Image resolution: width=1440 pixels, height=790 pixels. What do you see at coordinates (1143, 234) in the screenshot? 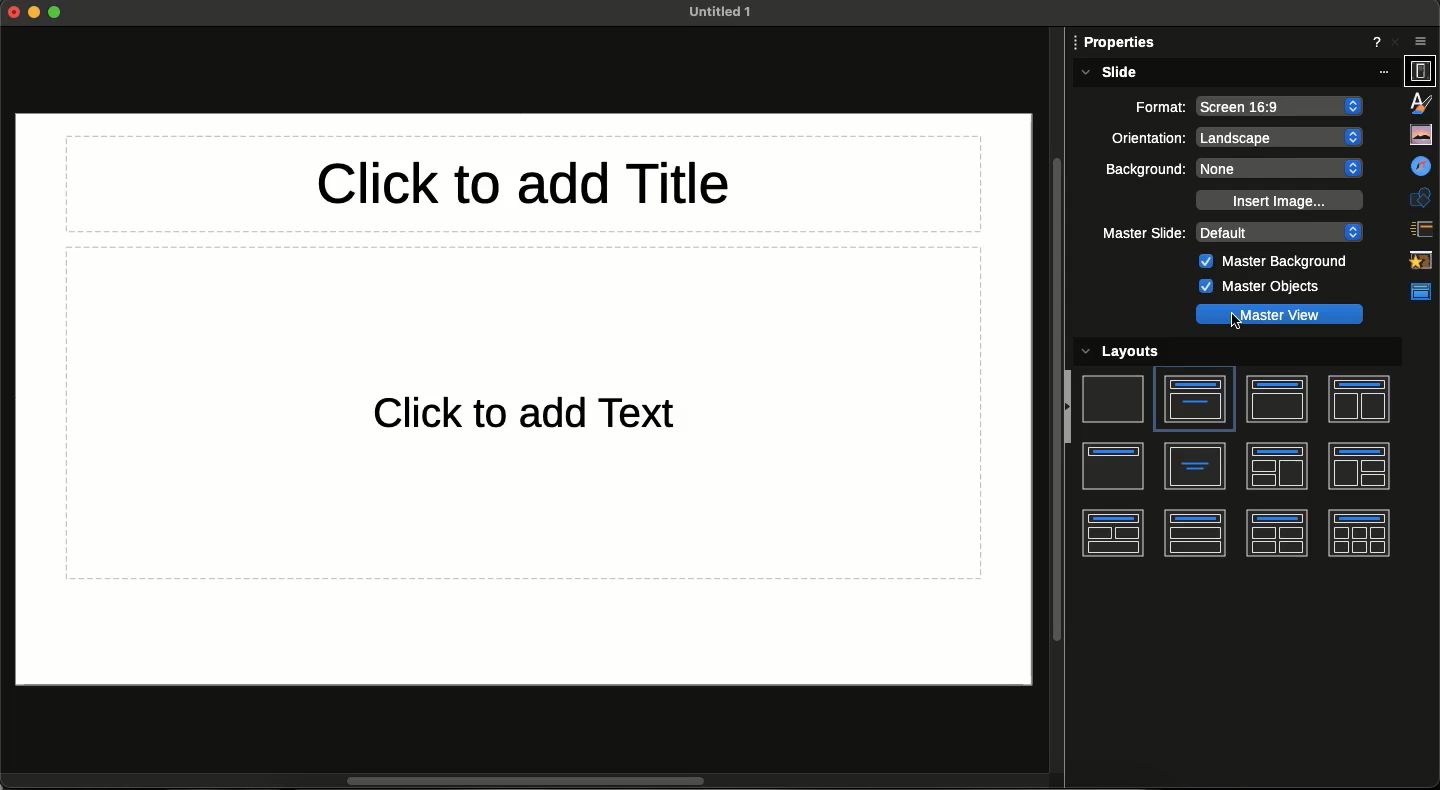
I see `Master slide` at bounding box center [1143, 234].